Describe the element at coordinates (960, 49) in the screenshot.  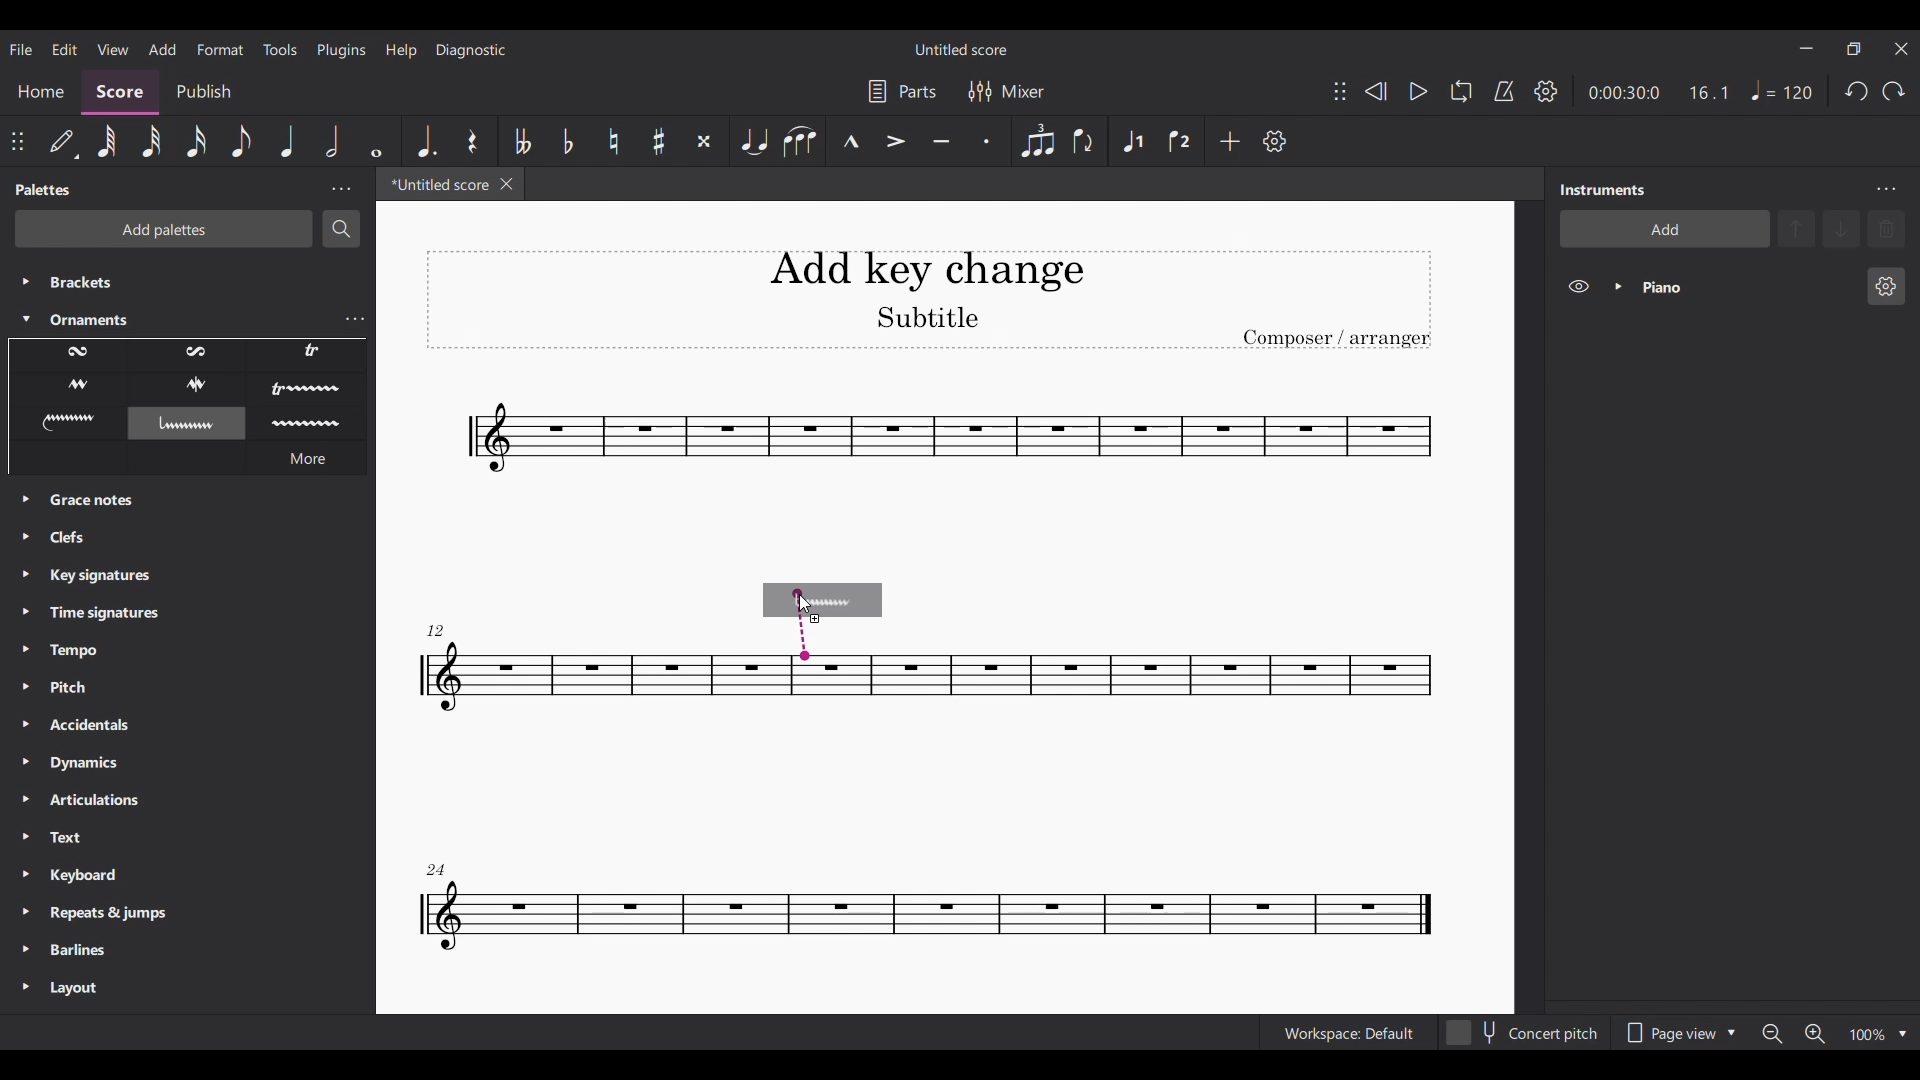
I see `Score title` at that location.